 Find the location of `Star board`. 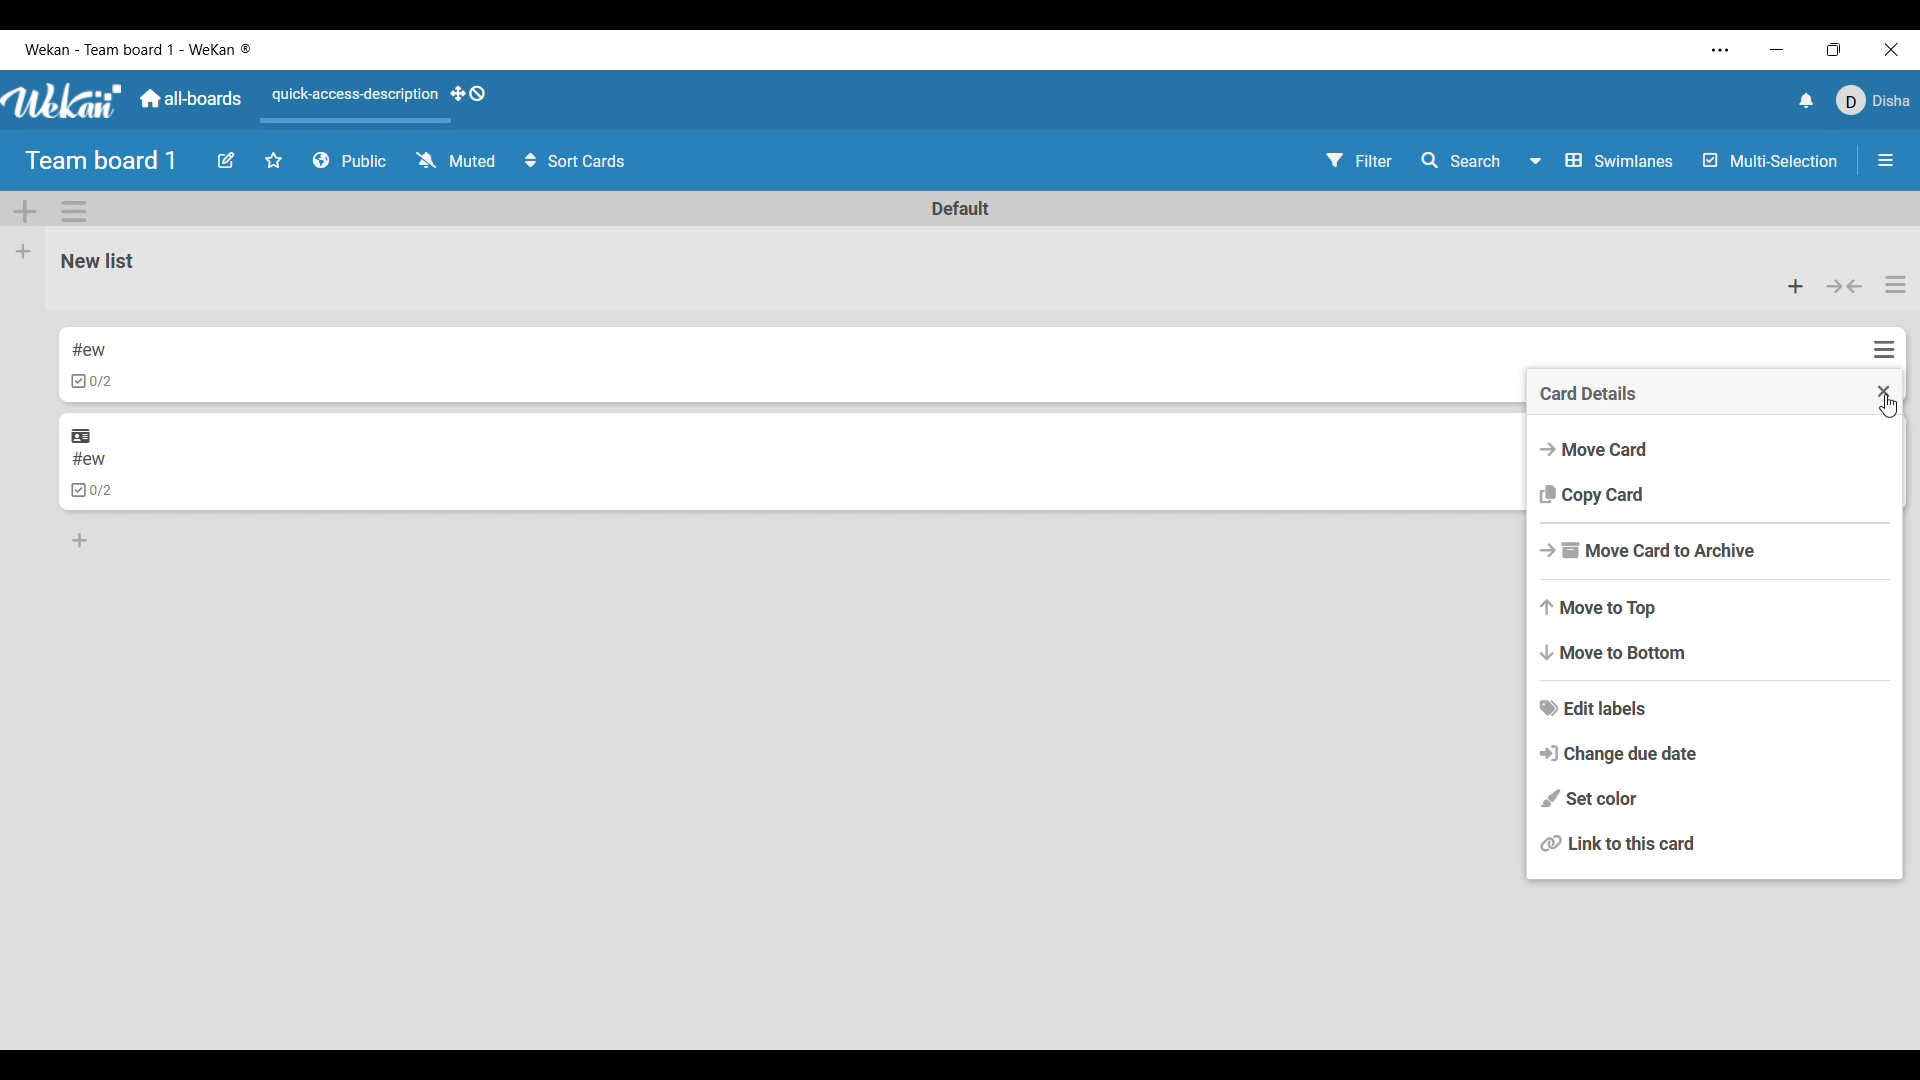

Star board is located at coordinates (274, 160).